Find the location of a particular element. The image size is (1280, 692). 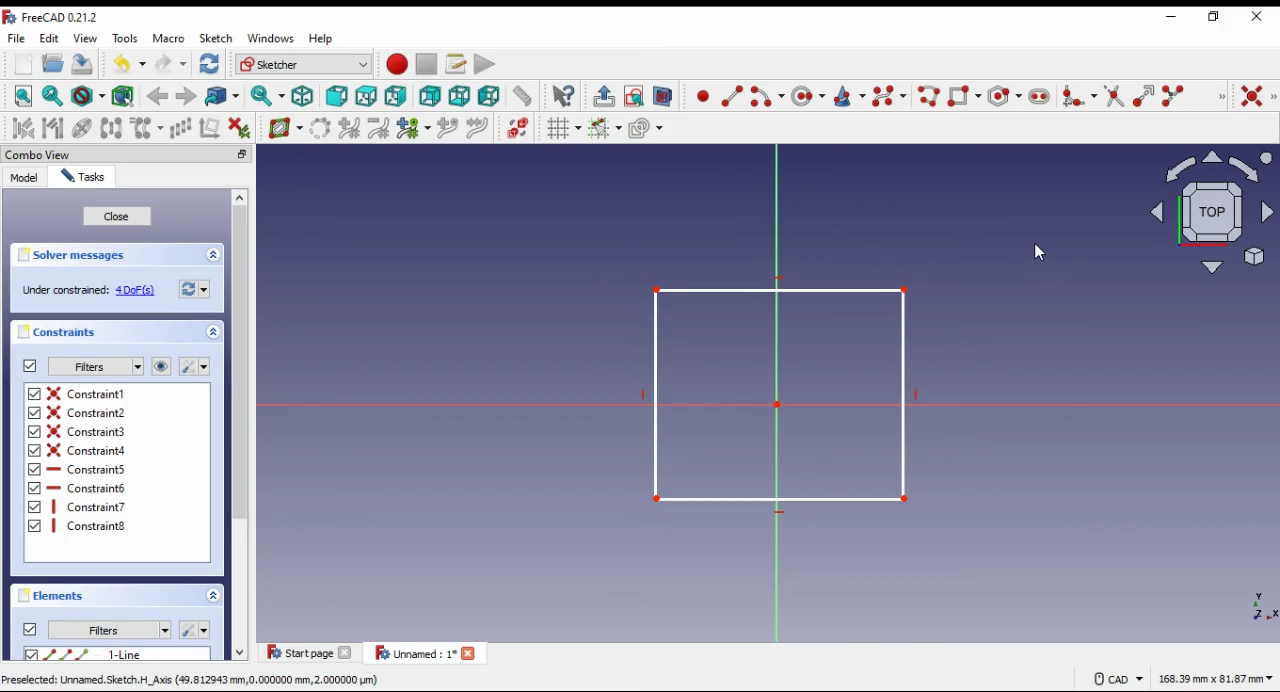

save is located at coordinates (84, 63).